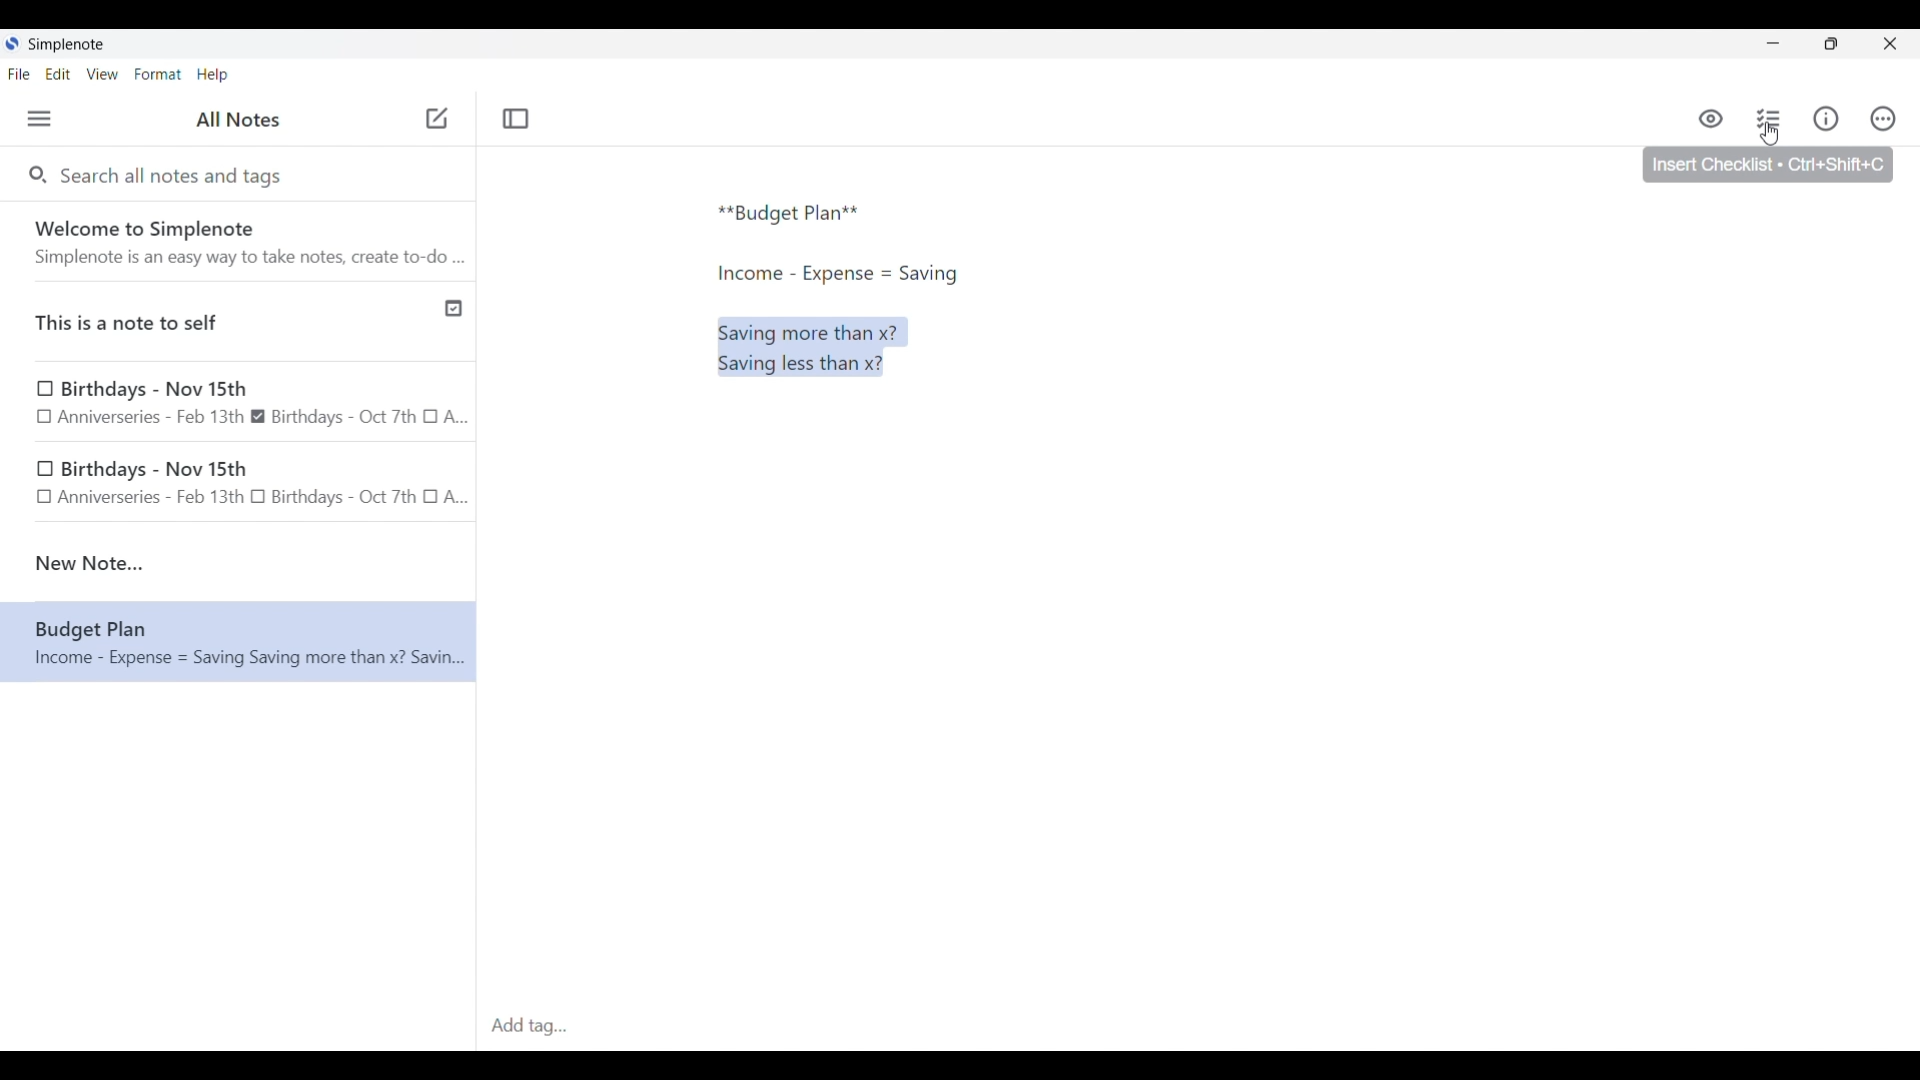  Describe the element at coordinates (1711, 119) in the screenshot. I see `Toggle to see markdown preview` at that location.